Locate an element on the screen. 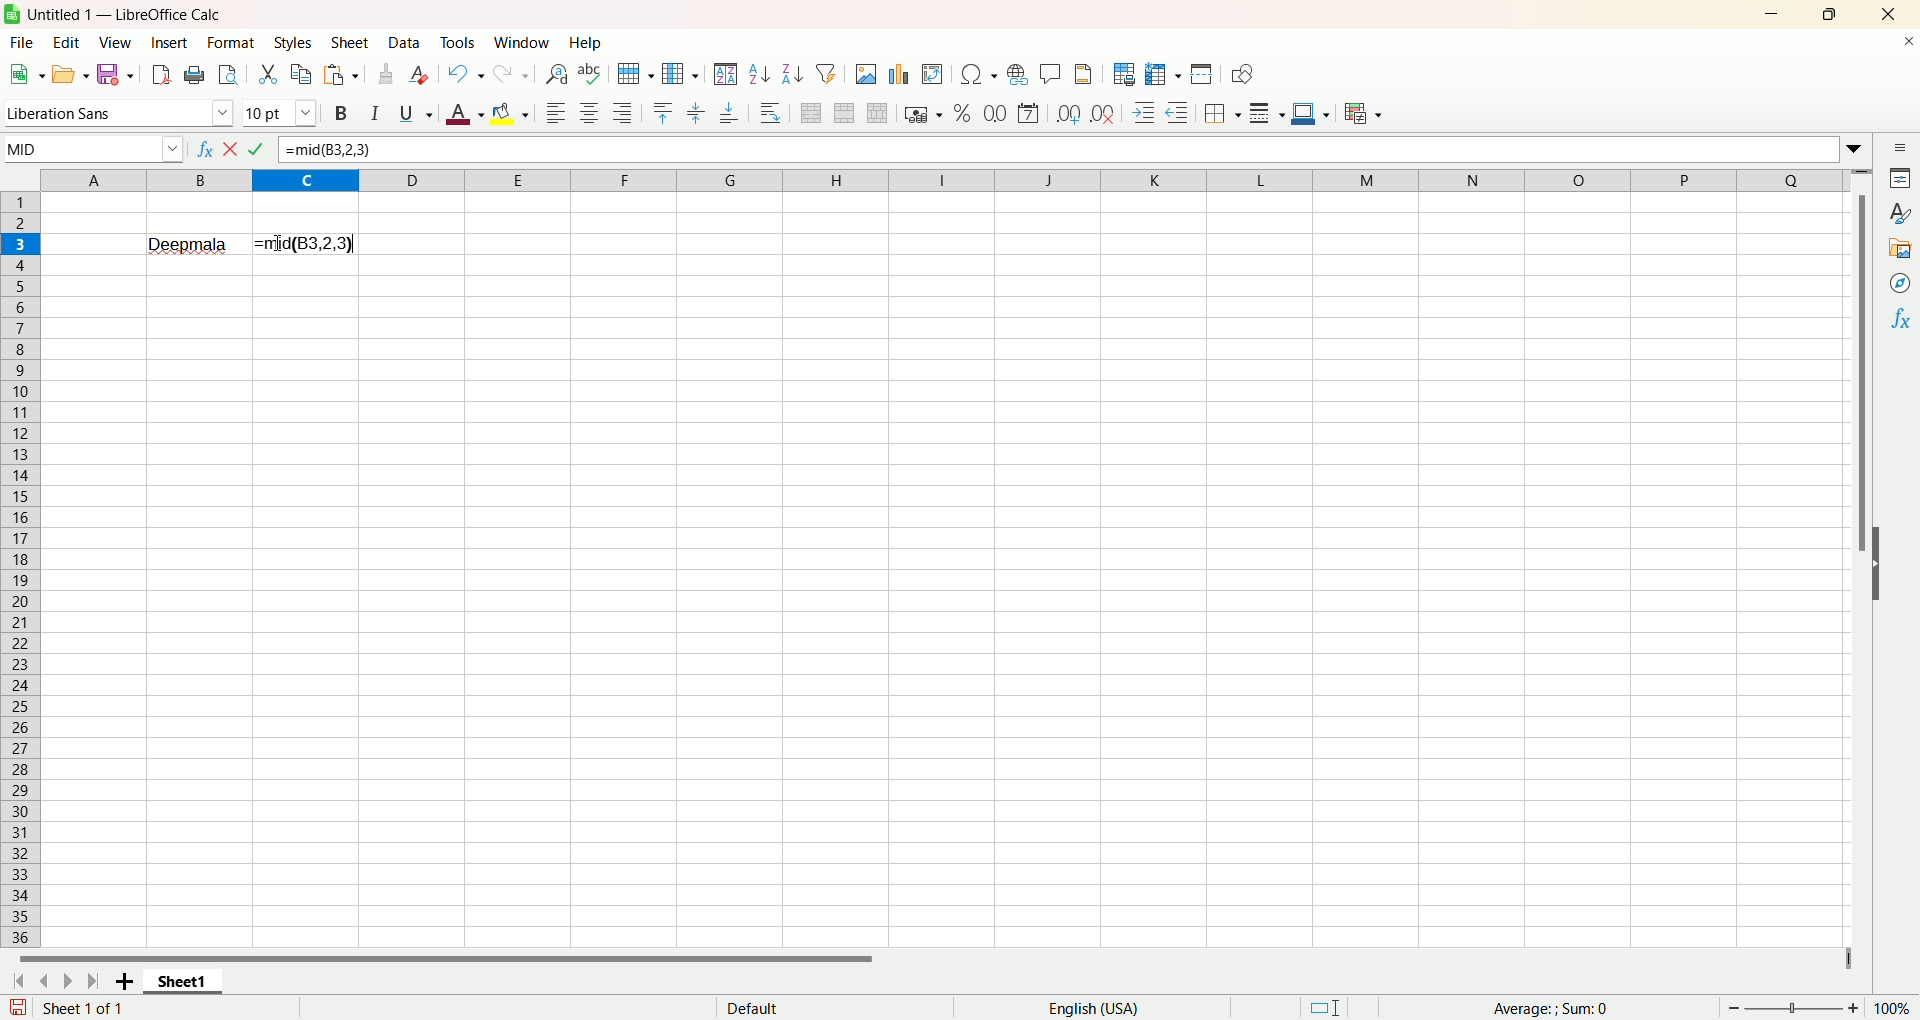 This screenshot has width=1920, height=1020. Text language is located at coordinates (1094, 1008).